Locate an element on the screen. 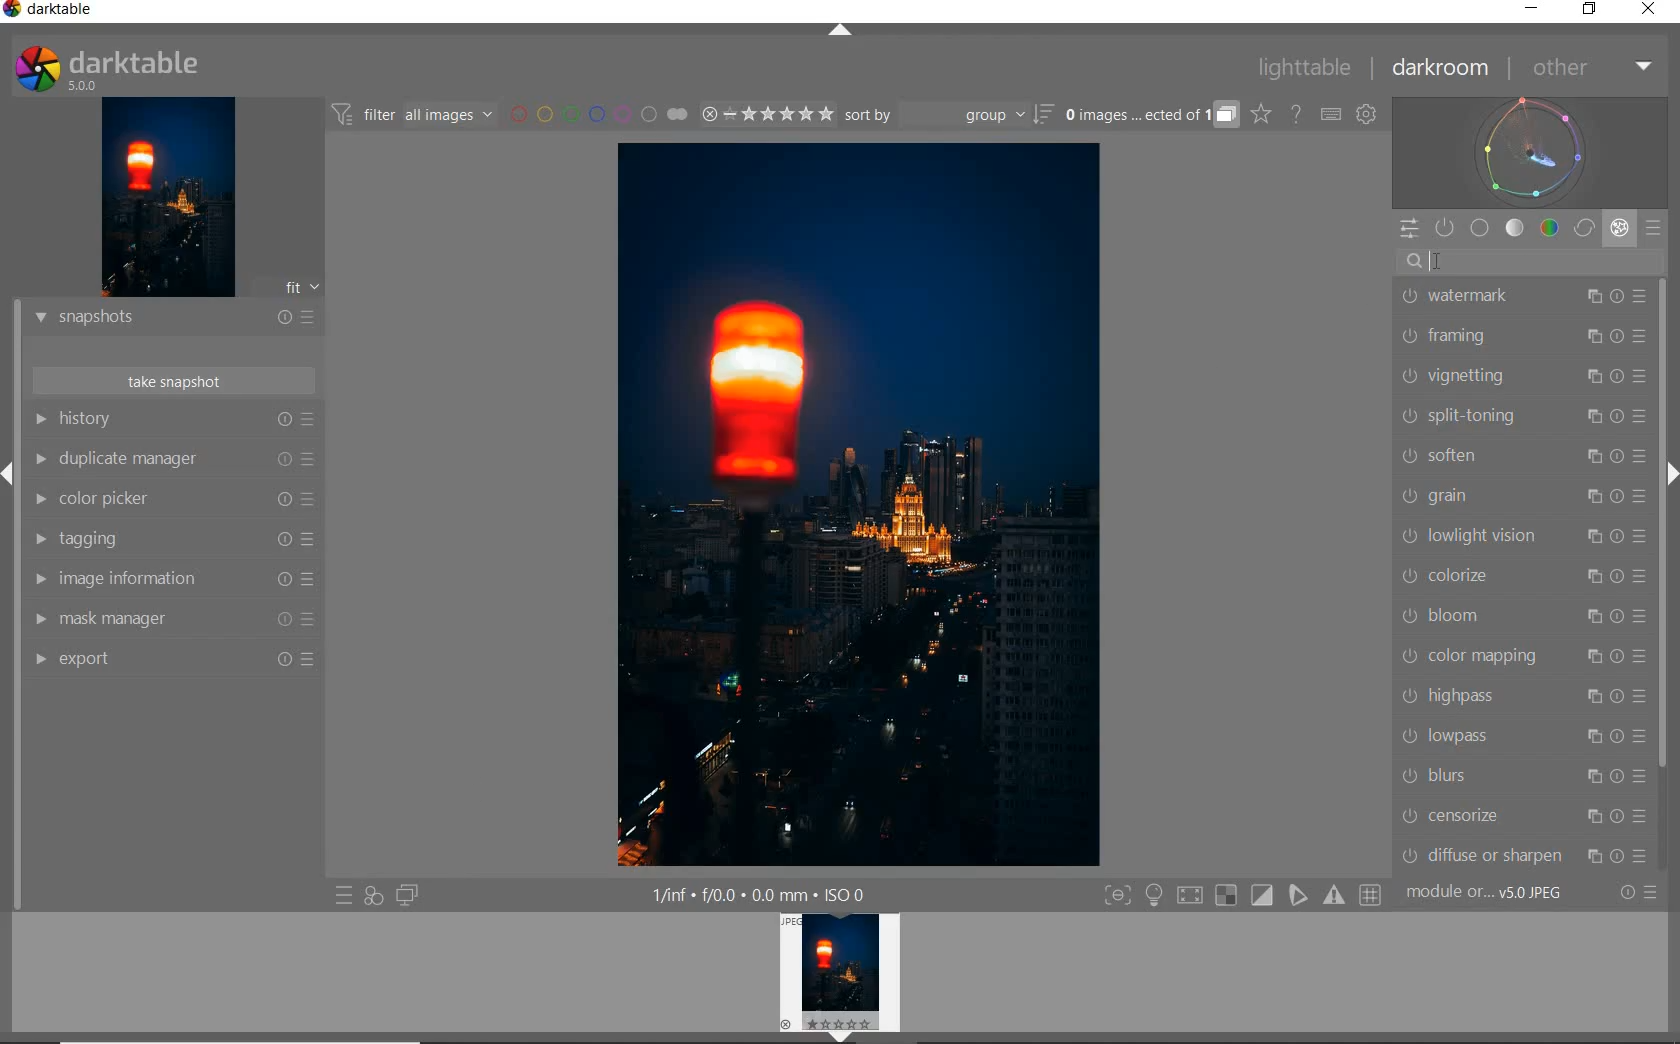 The width and height of the screenshot is (1680, 1044). Reset is located at coordinates (1615, 495).